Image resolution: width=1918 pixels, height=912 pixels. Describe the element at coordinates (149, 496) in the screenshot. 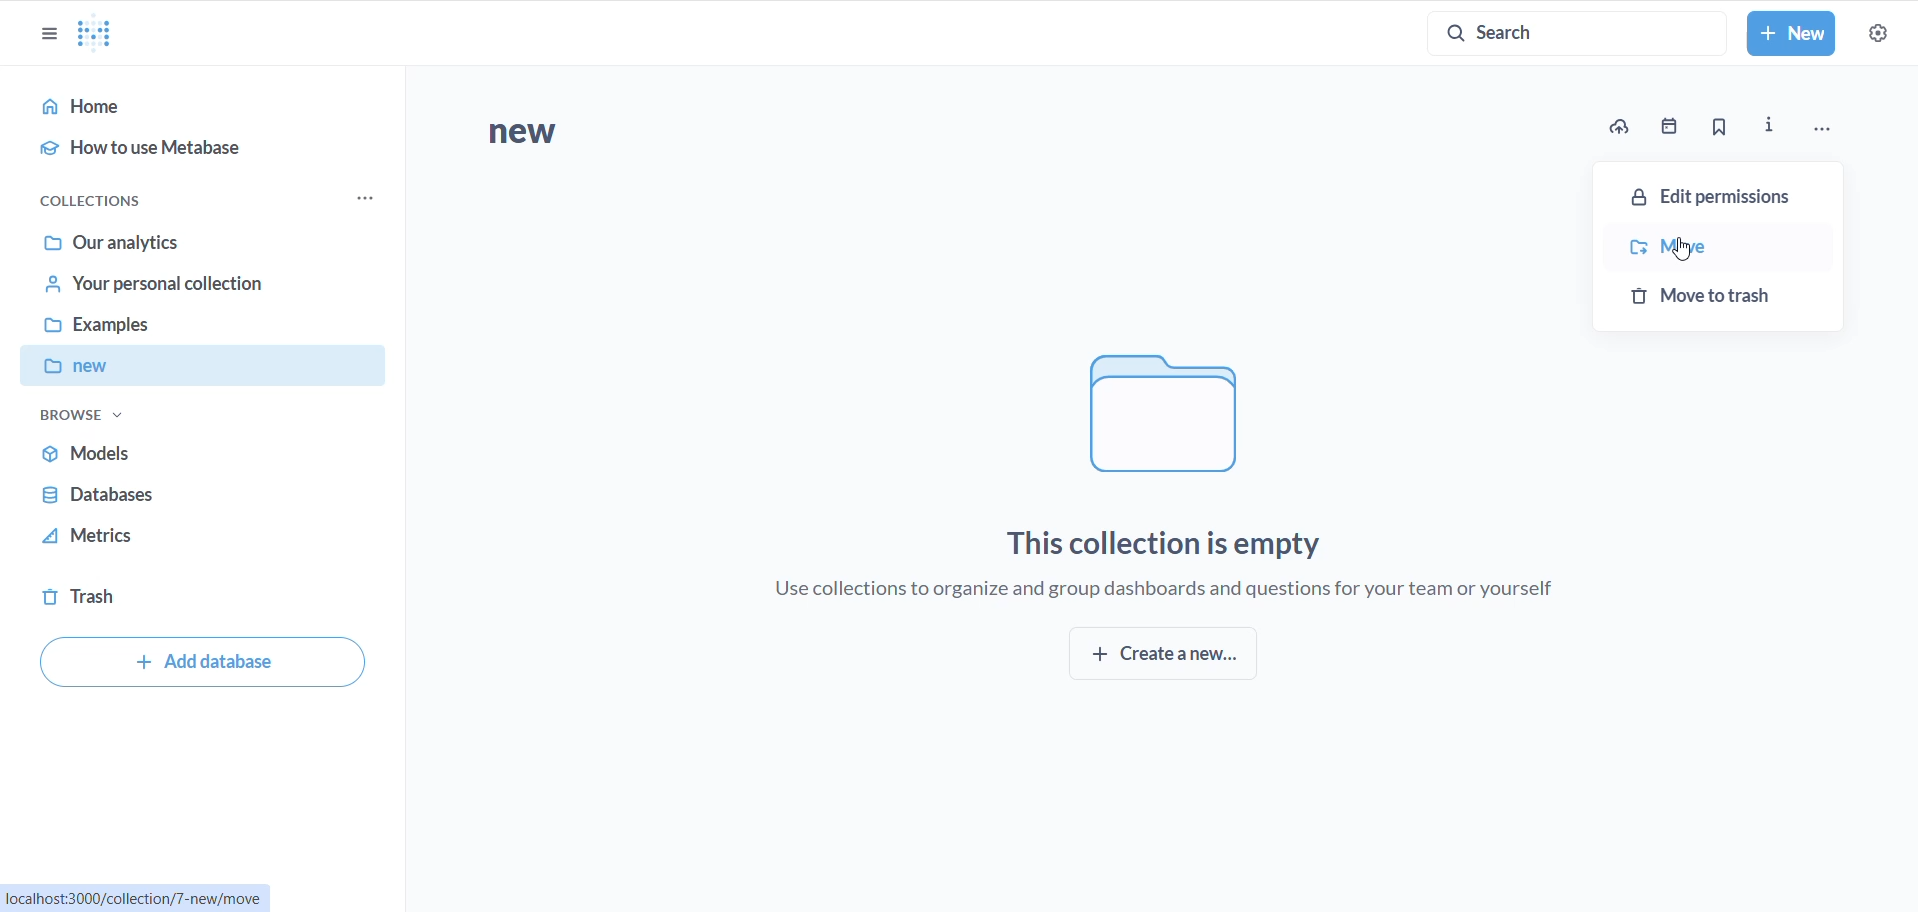

I see `databases` at that location.